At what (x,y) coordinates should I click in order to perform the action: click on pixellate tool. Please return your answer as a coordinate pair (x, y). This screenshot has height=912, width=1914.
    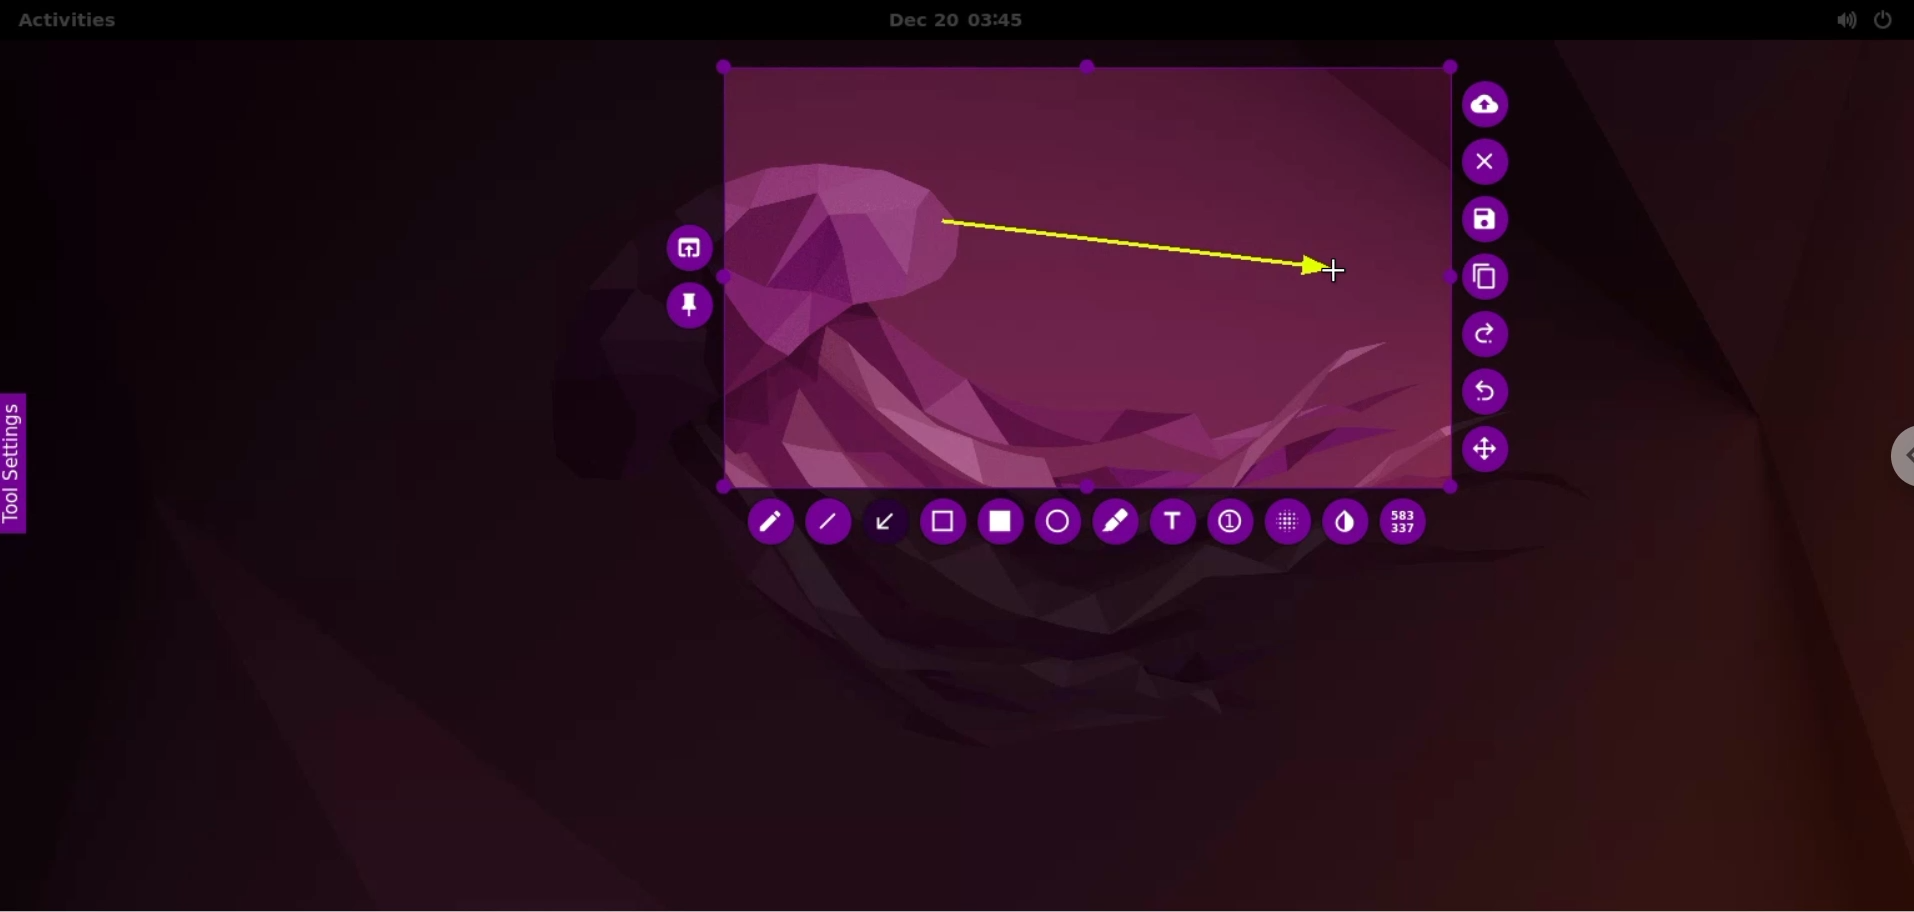
    Looking at the image, I should click on (1282, 521).